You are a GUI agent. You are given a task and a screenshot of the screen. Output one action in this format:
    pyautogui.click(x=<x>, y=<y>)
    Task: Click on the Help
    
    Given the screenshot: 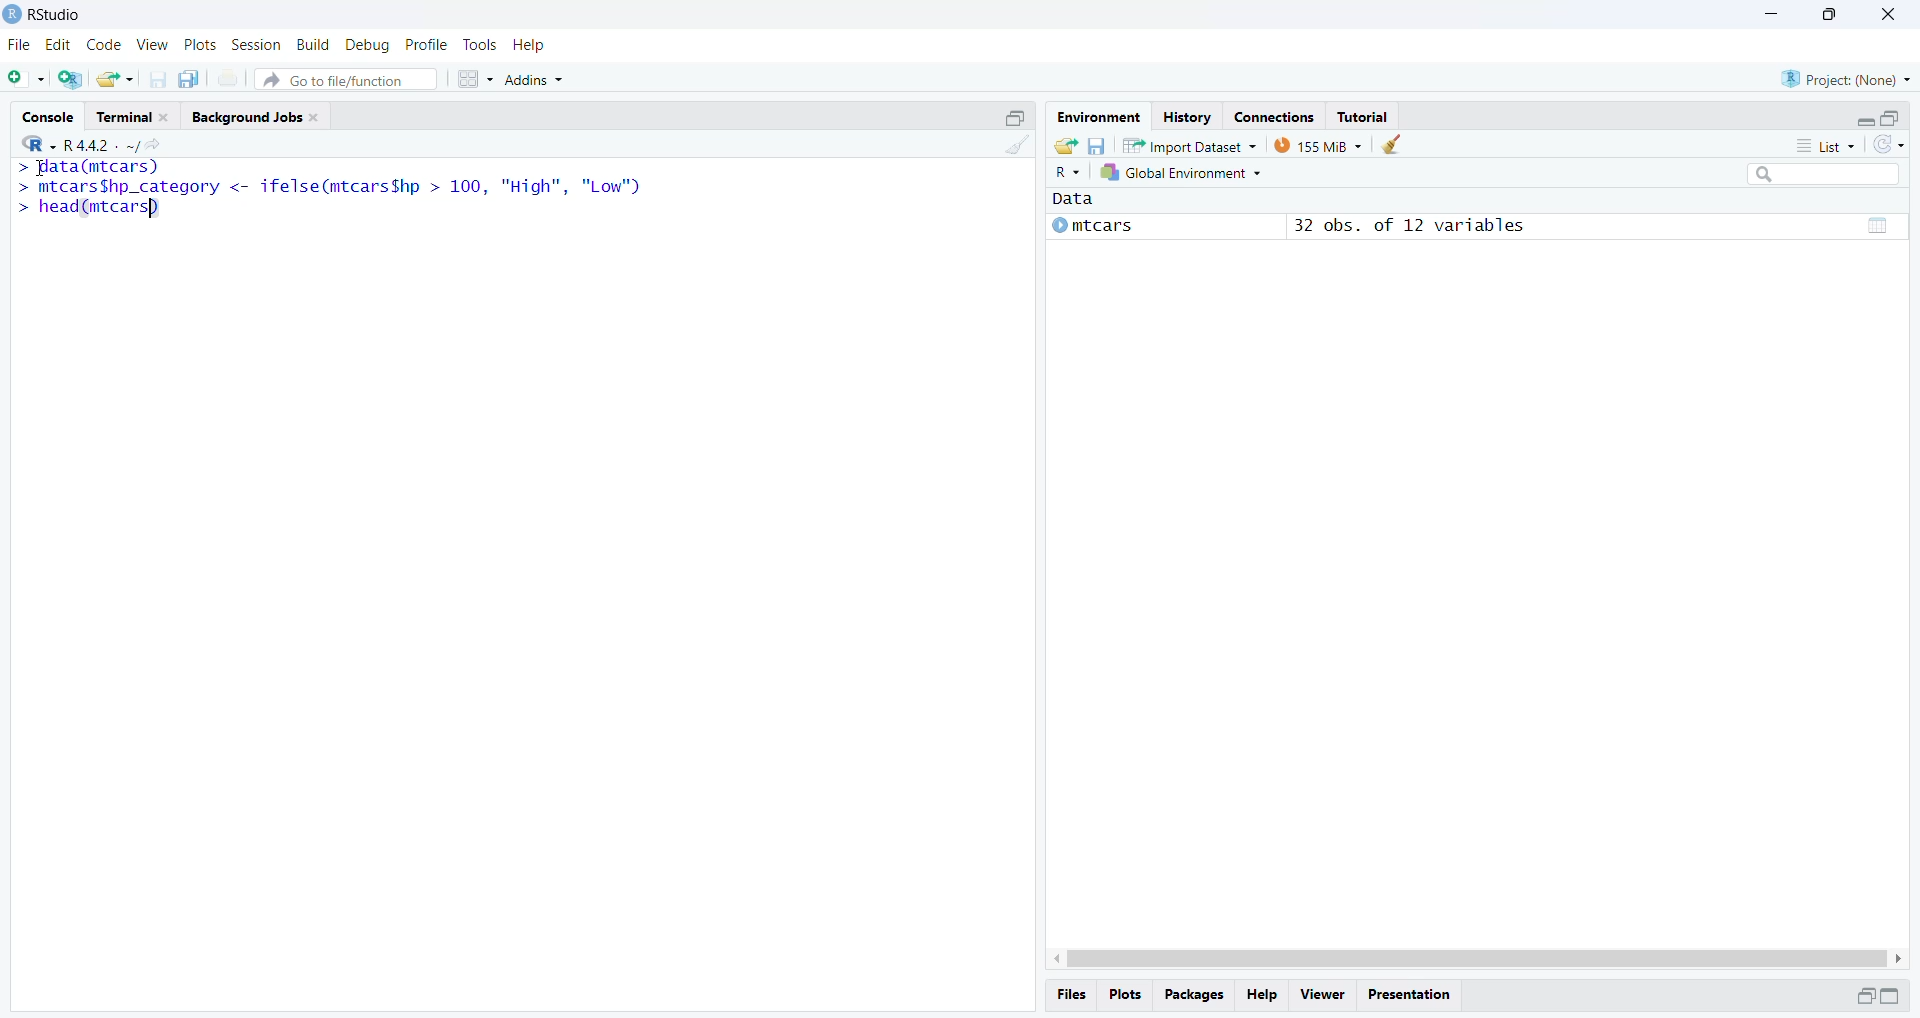 What is the action you would take?
    pyautogui.click(x=1265, y=995)
    